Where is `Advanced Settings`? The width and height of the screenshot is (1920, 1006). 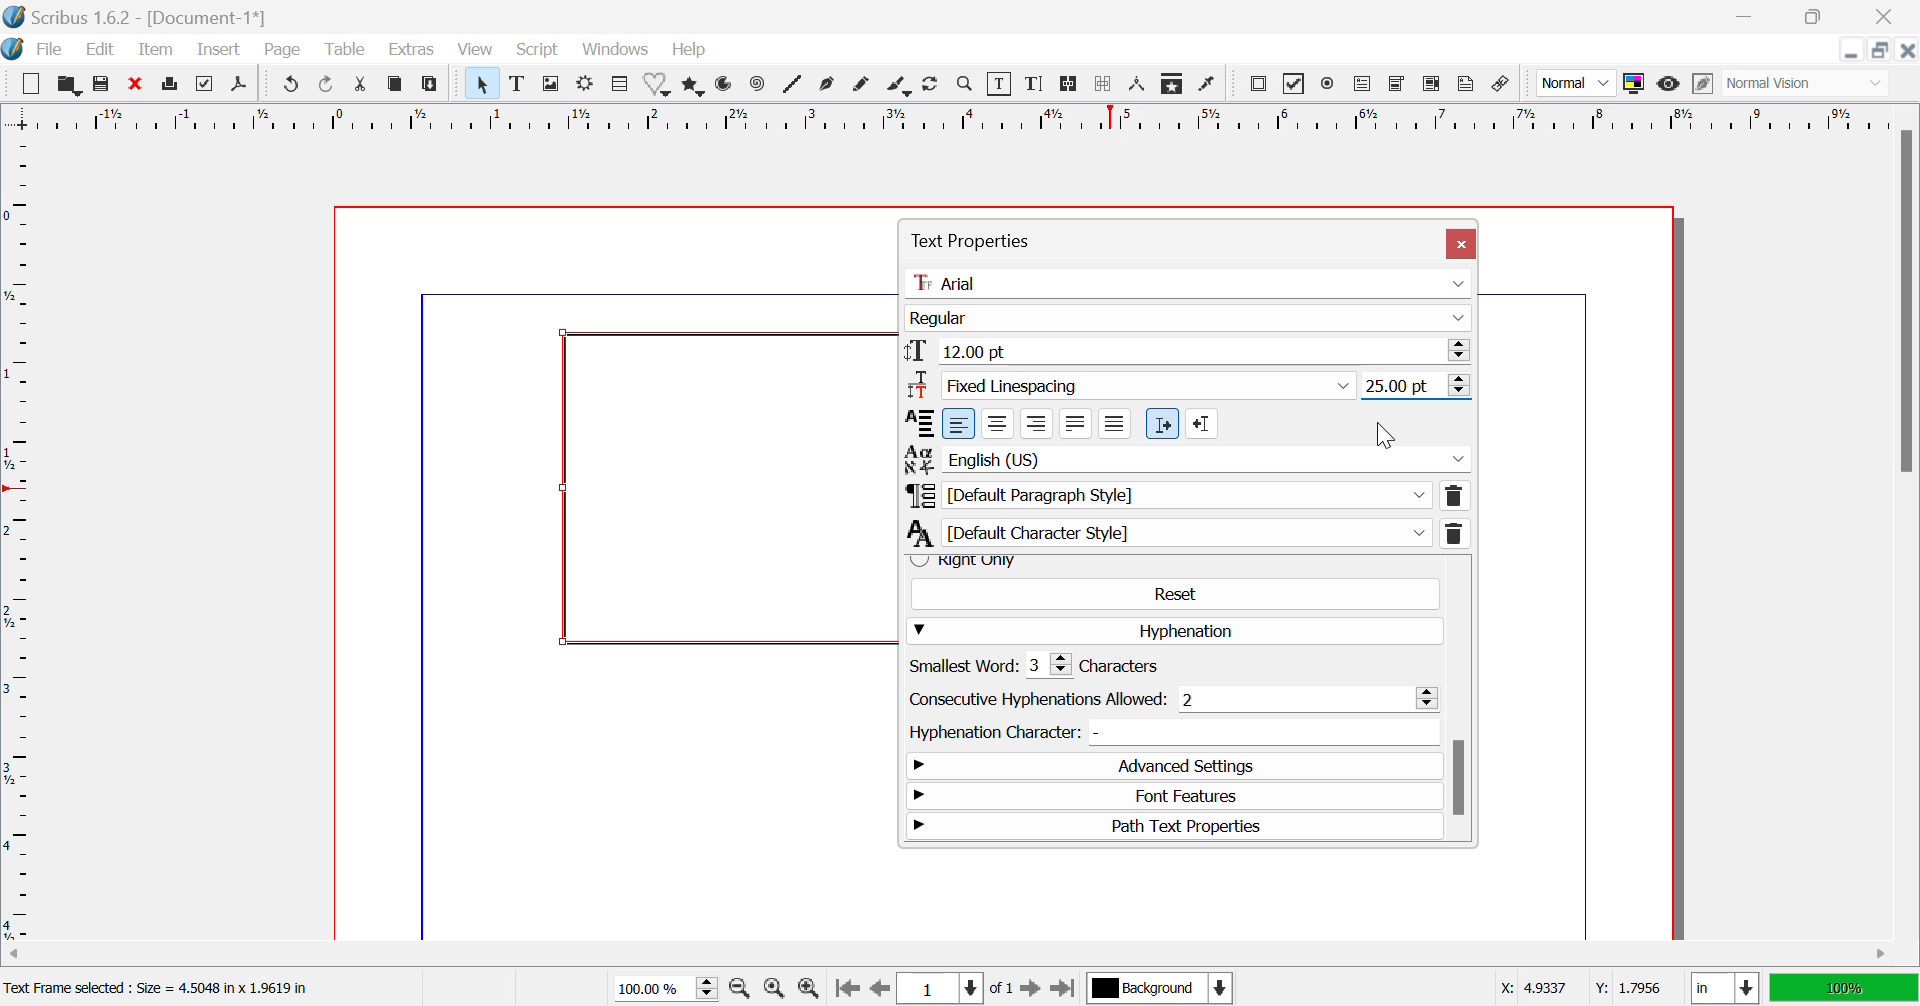 Advanced Settings is located at coordinates (1170, 767).